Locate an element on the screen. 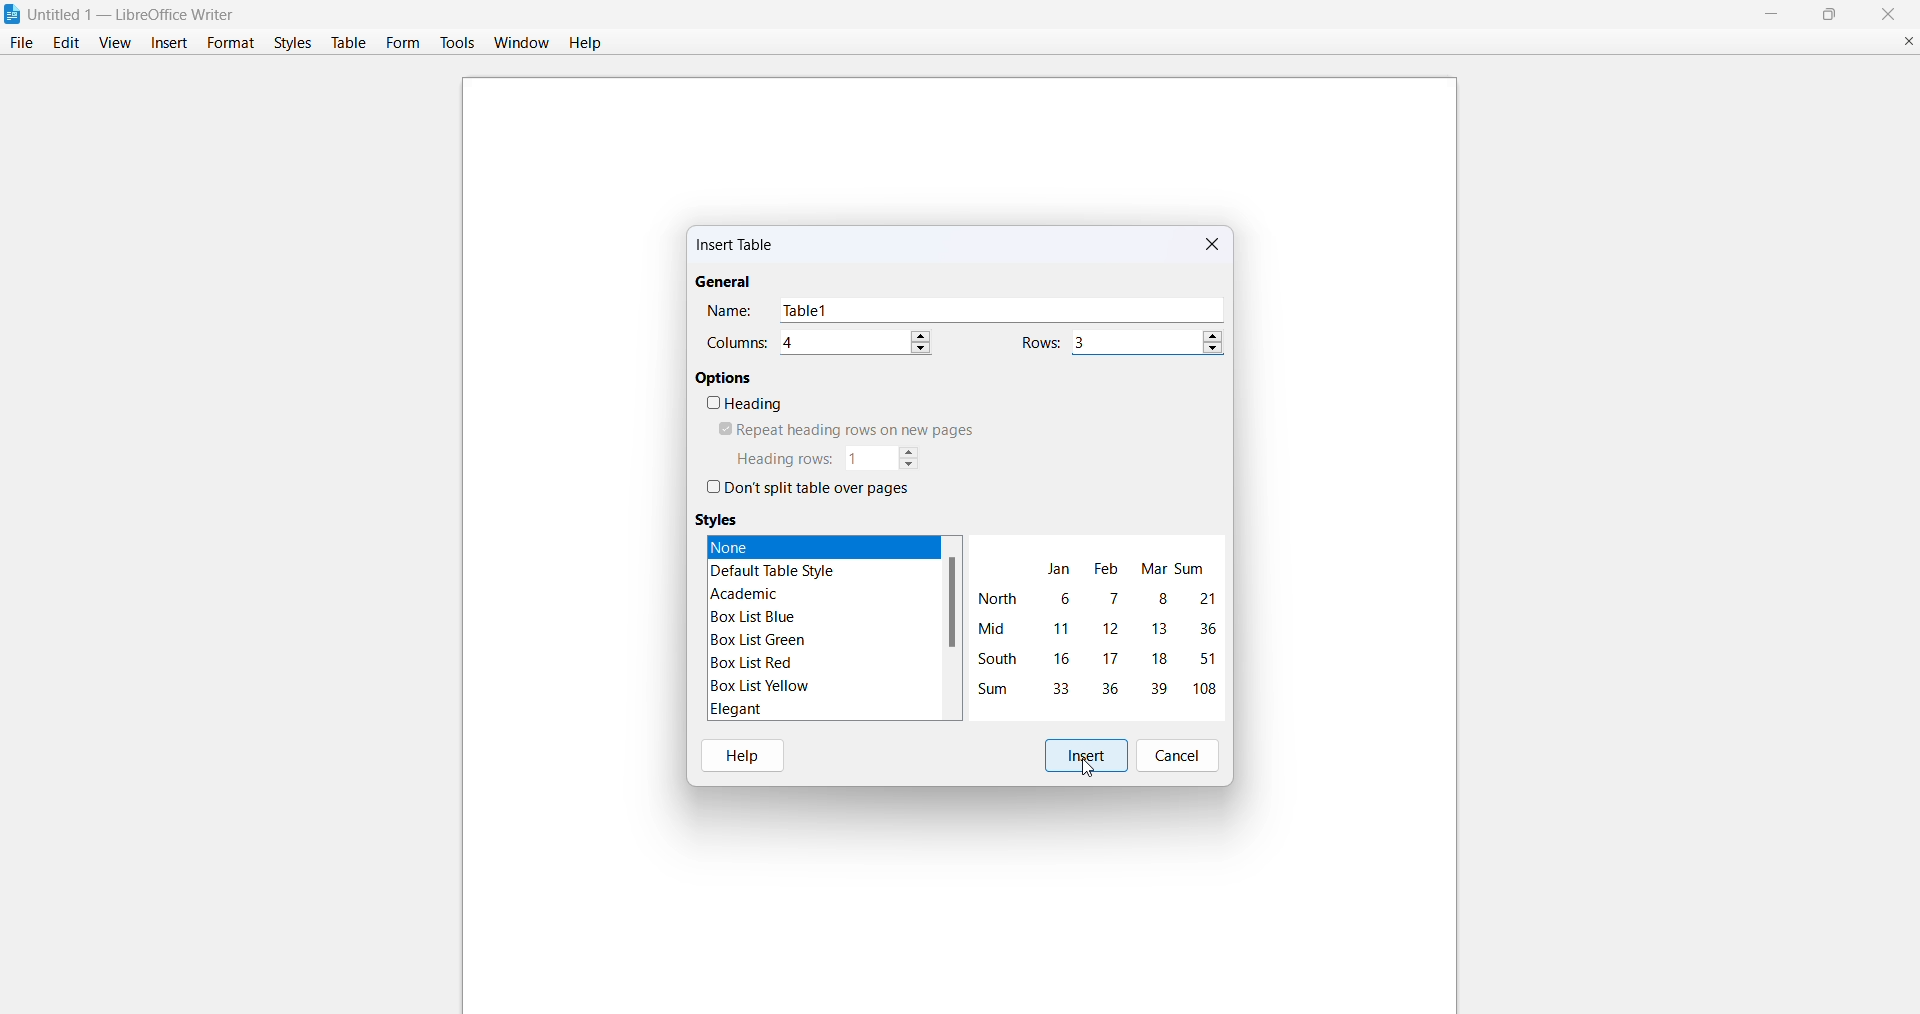  number of columns 4 is located at coordinates (842, 343).